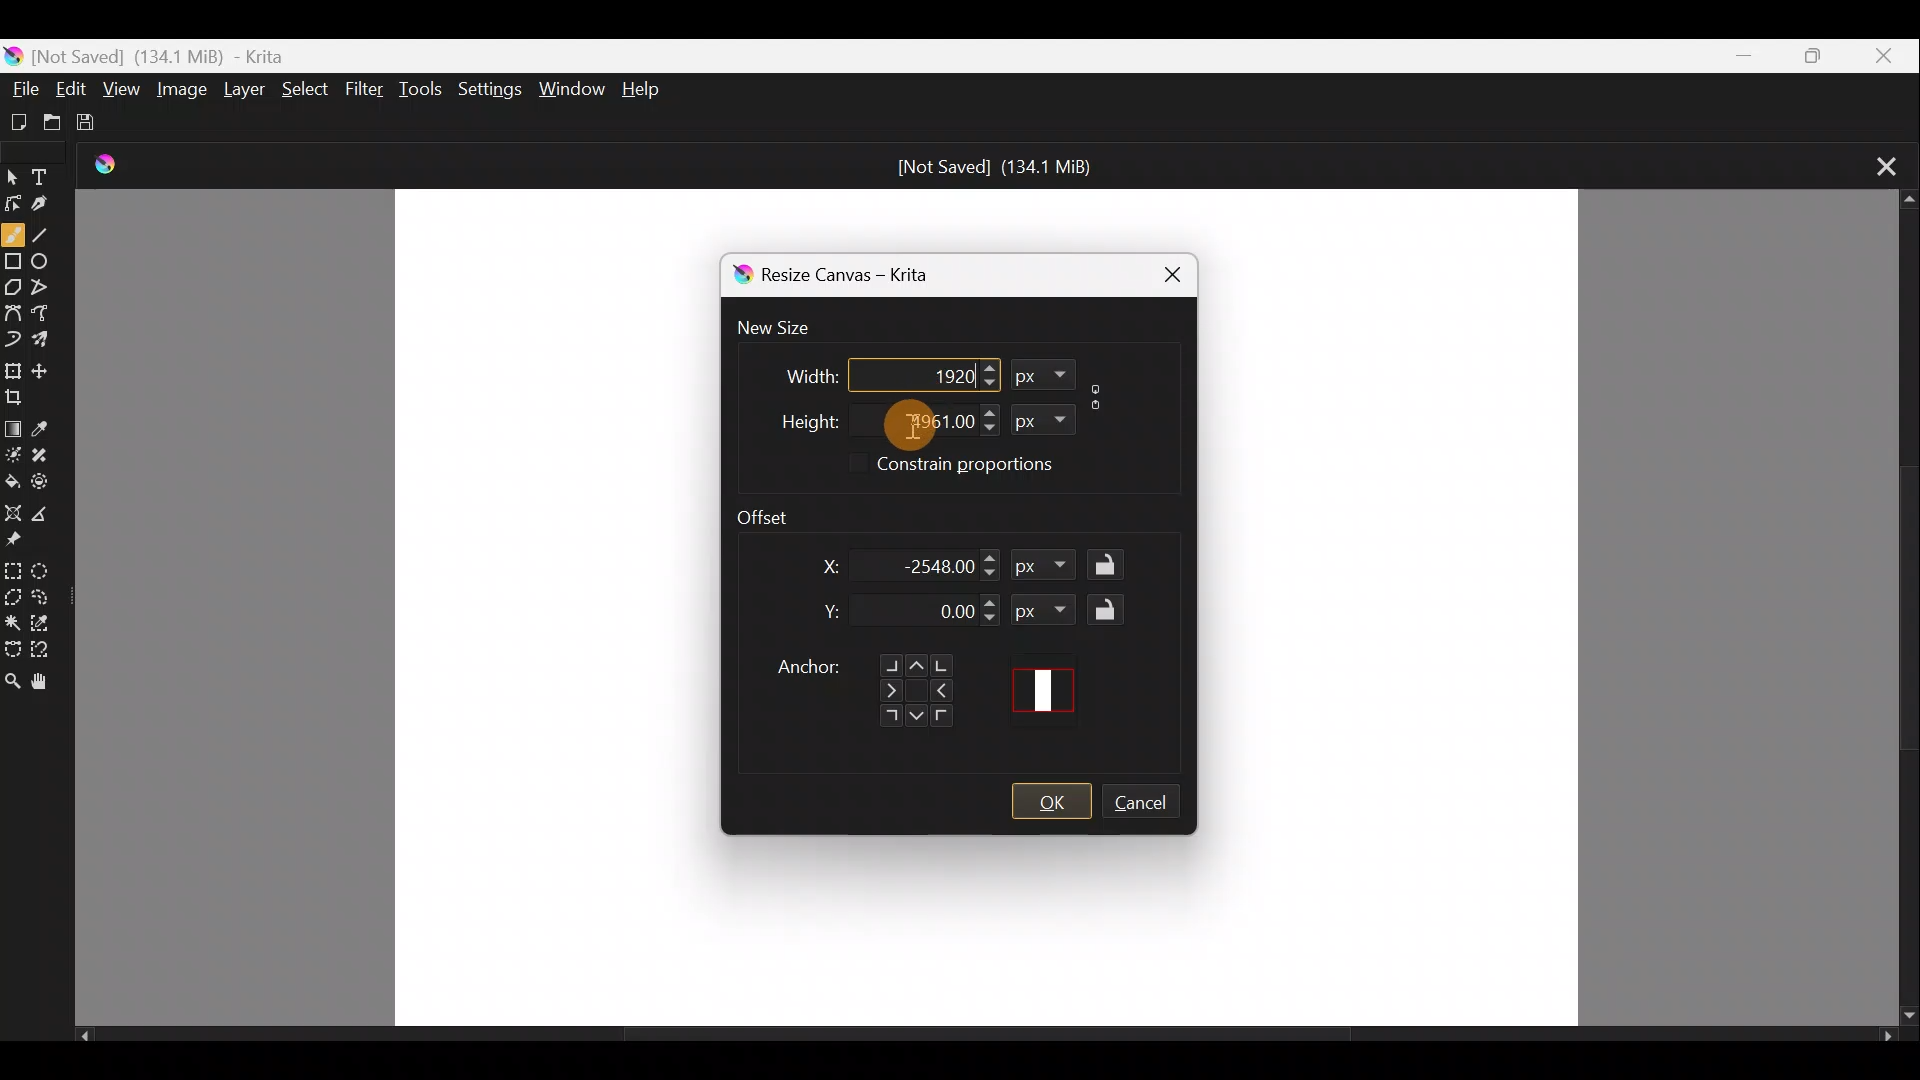 The width and height of the screenshot is (1920, 1080). I want to click on [Not Saved] (134.1 MiB) - Krita, so click(211, 52).